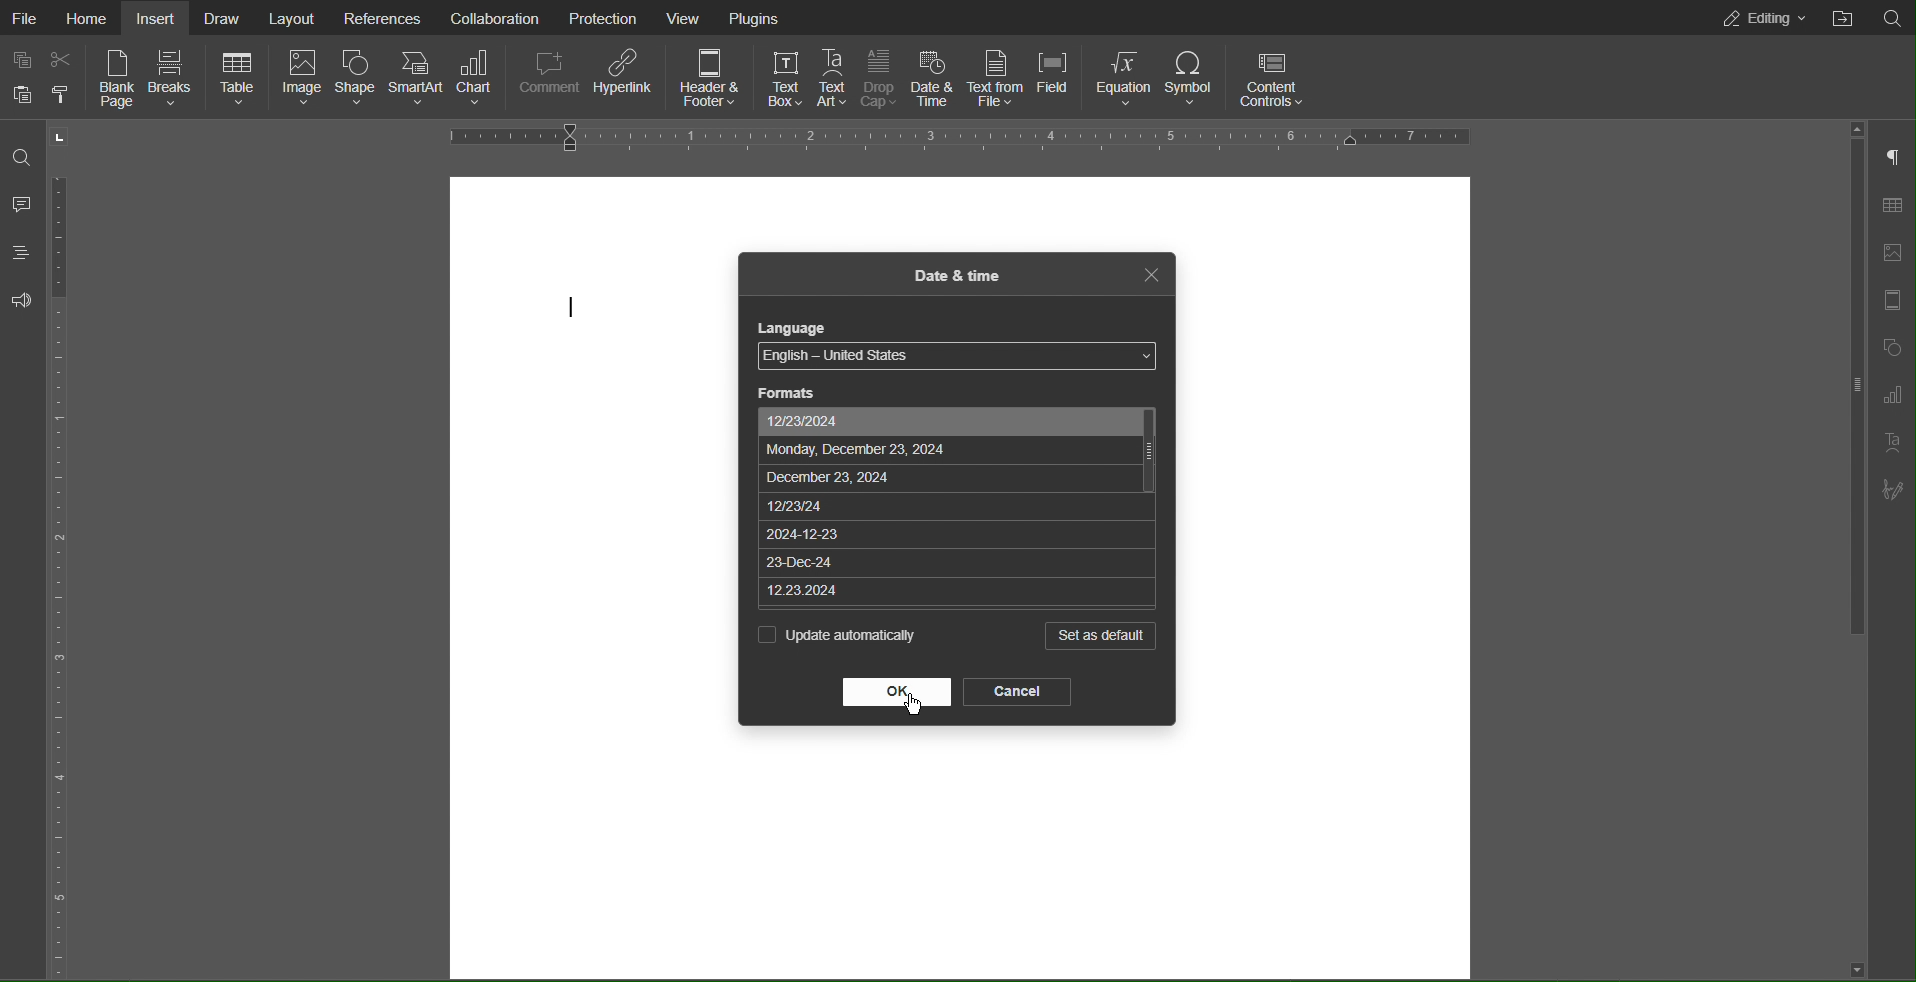  I want to click on Horizontal Ruler, so click(949, 137).